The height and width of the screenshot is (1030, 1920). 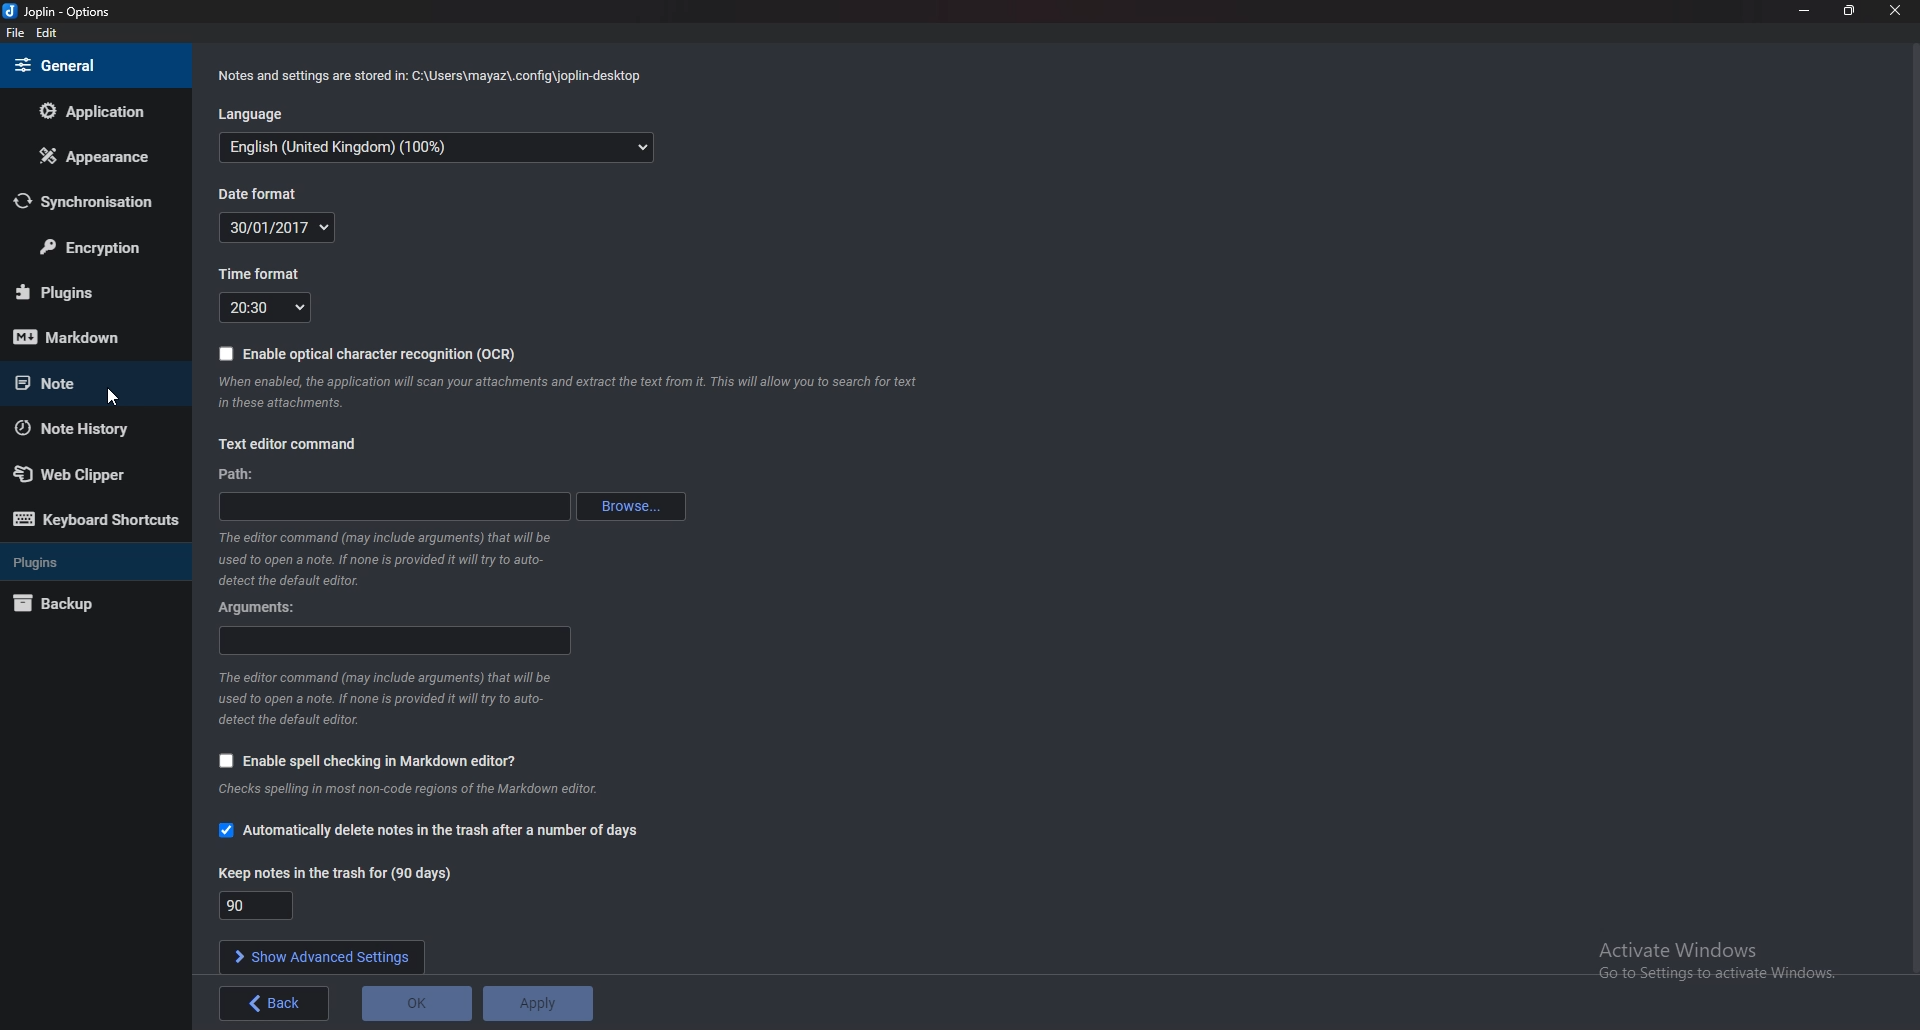 What do you see at coordinates (258, 112) in the screenshot?
I see `Language` at bounding box center [258, 112].